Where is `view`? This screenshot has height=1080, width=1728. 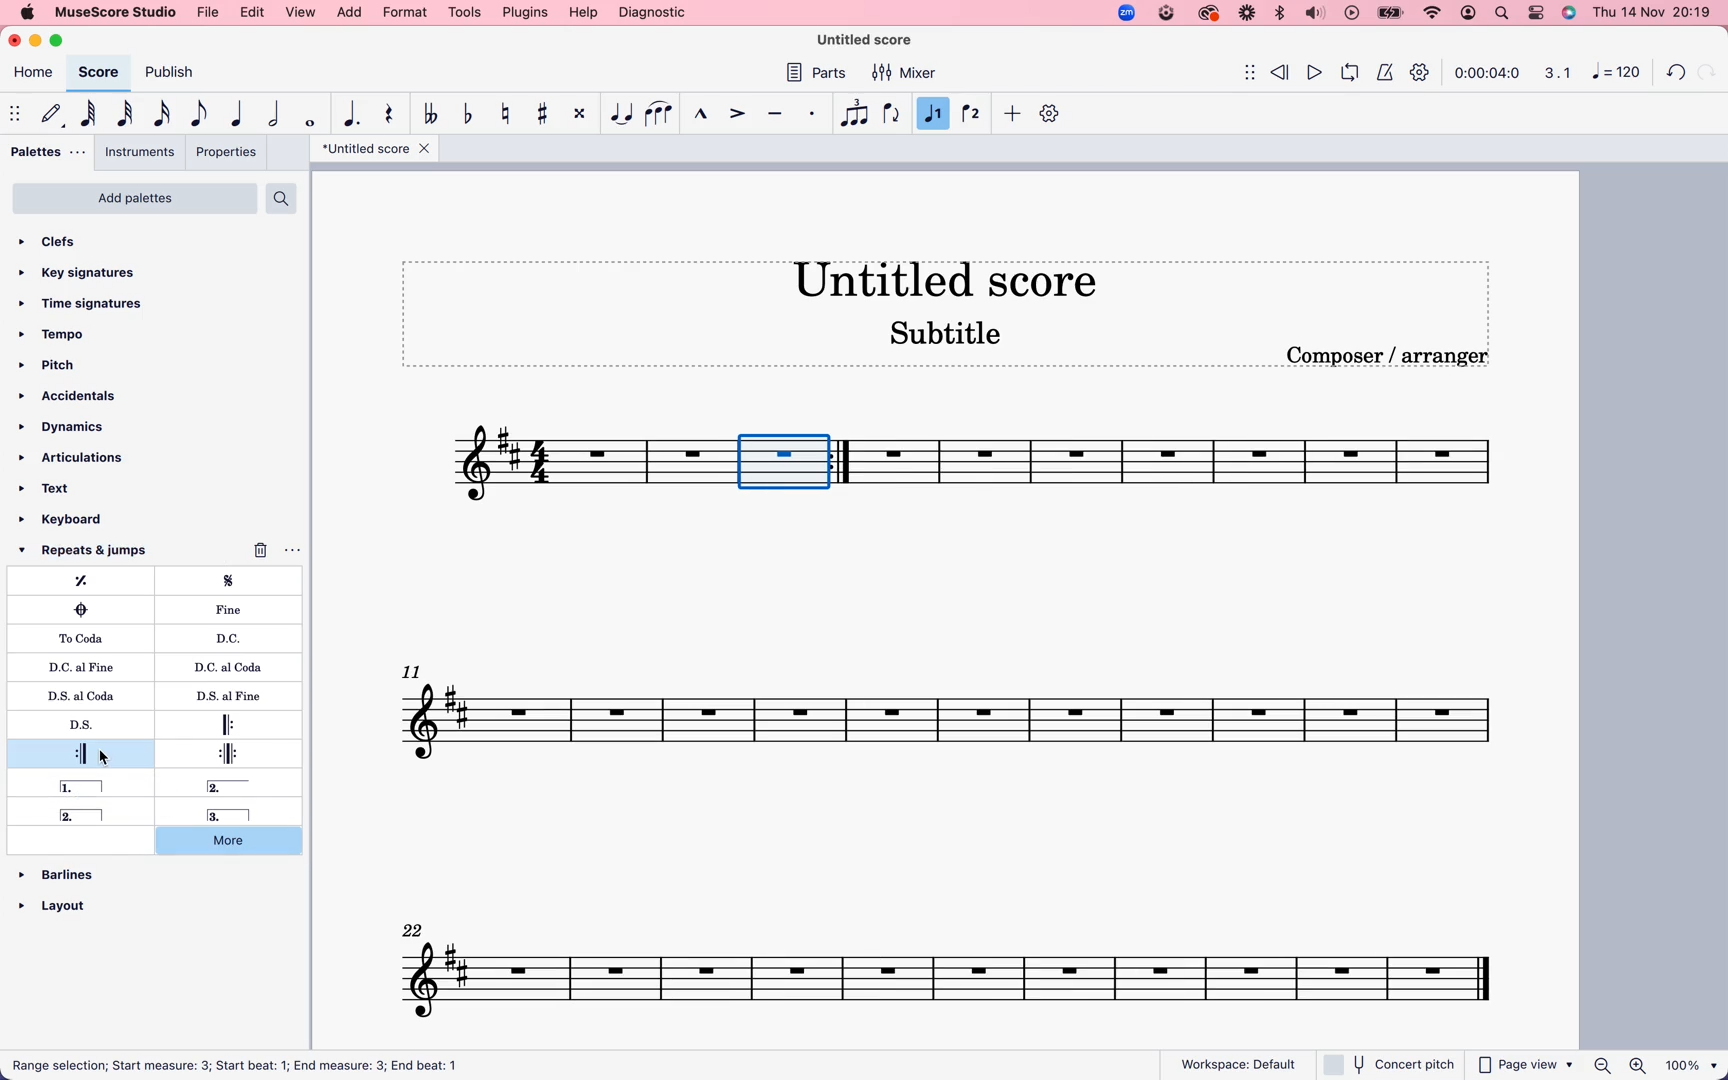 view is located at coordinates (302, 13).